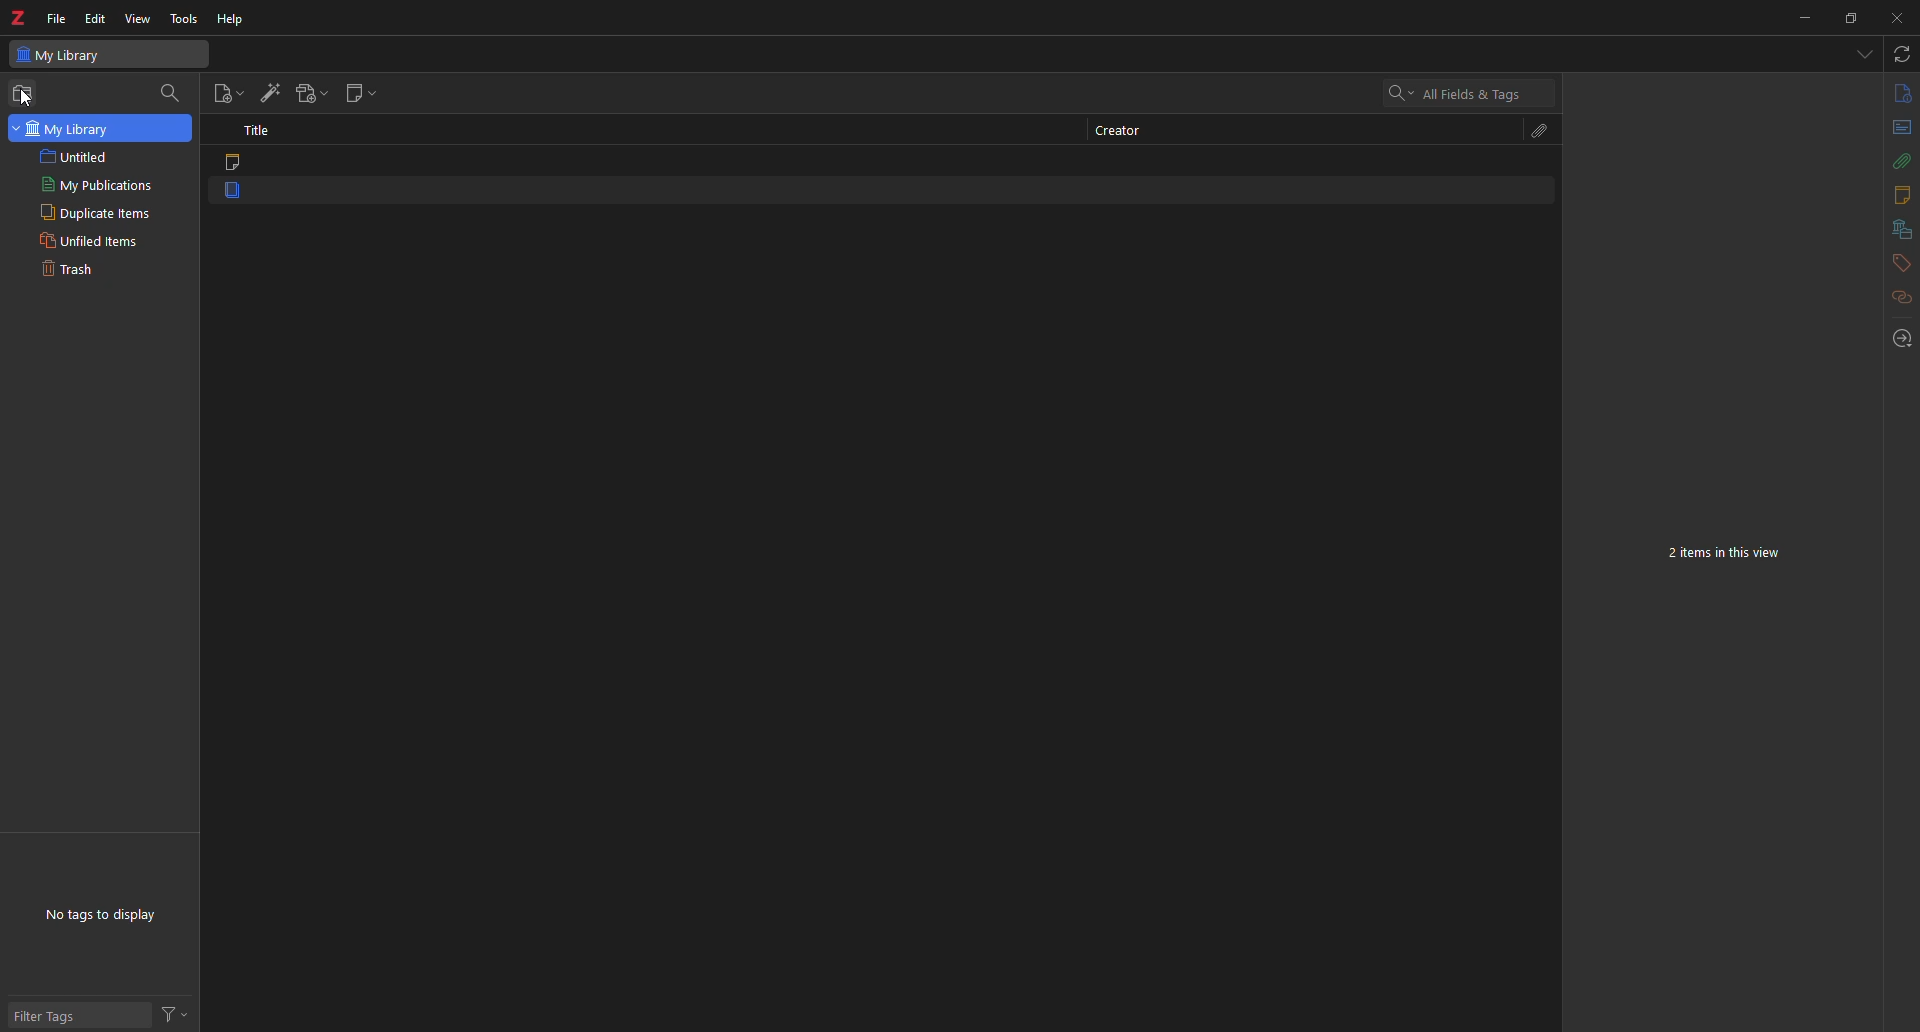  I want to click on attach, so click(1894, 161).